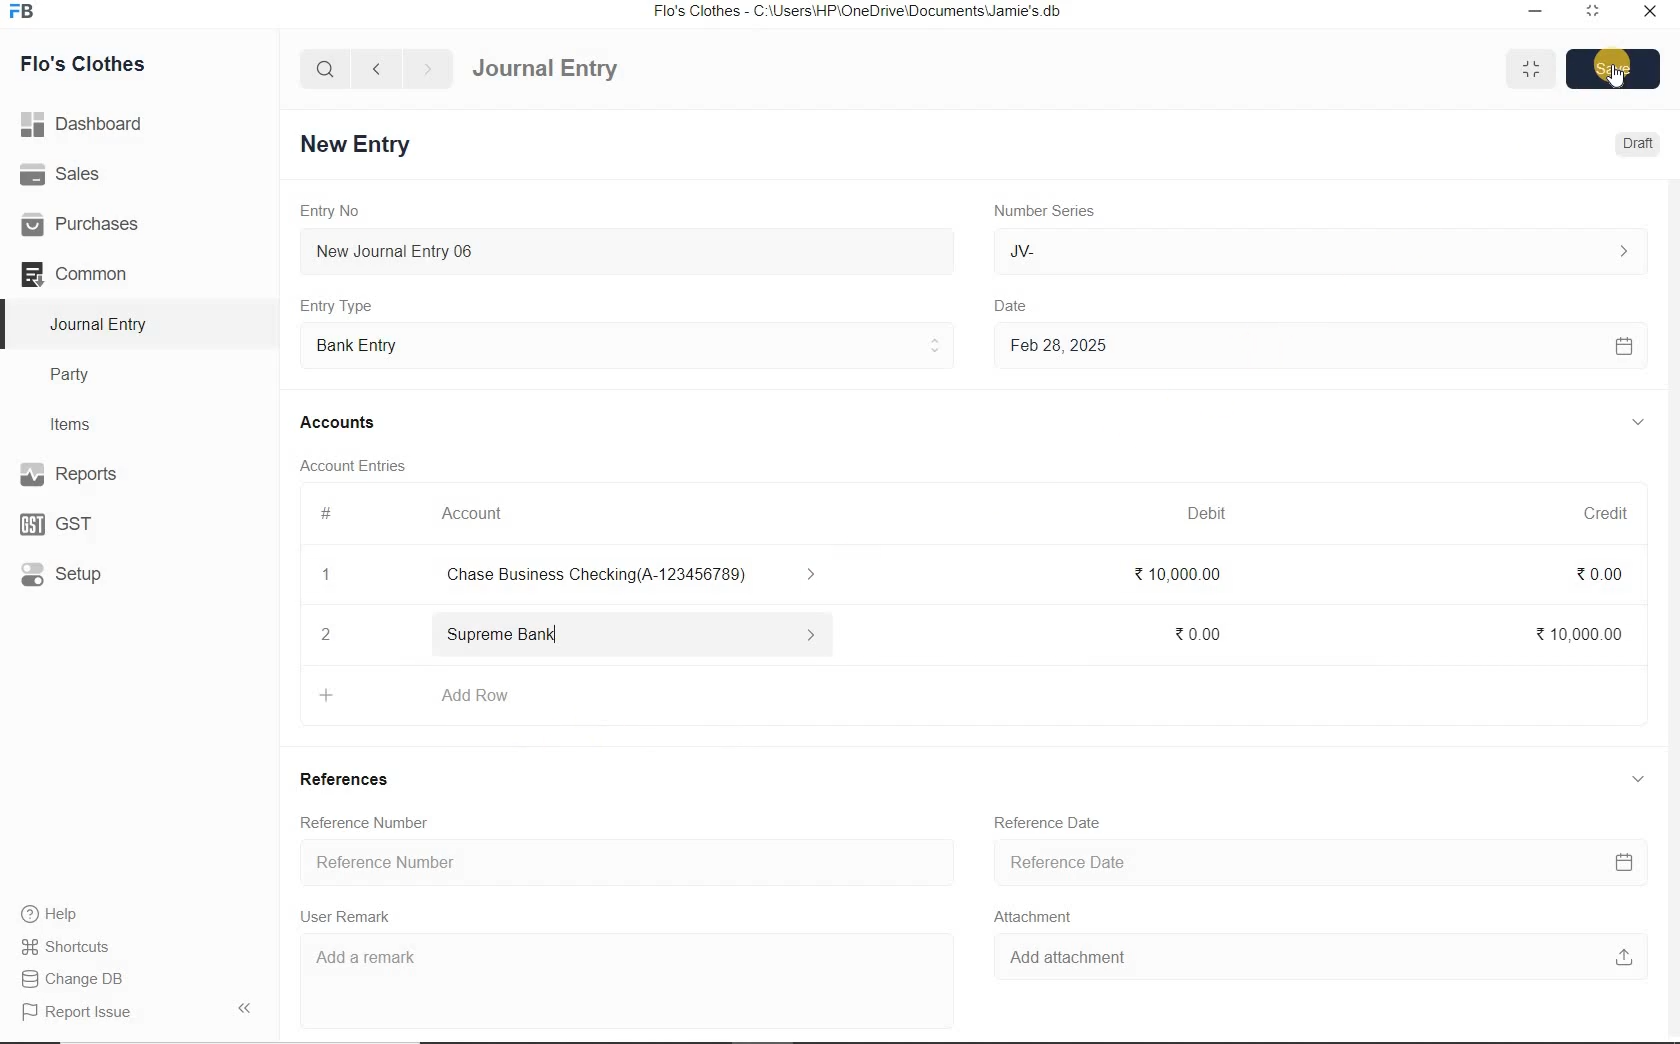 The height and width of the screenshot is (1044, 1680). I want to click on Journal Entry, so click(581, 66).